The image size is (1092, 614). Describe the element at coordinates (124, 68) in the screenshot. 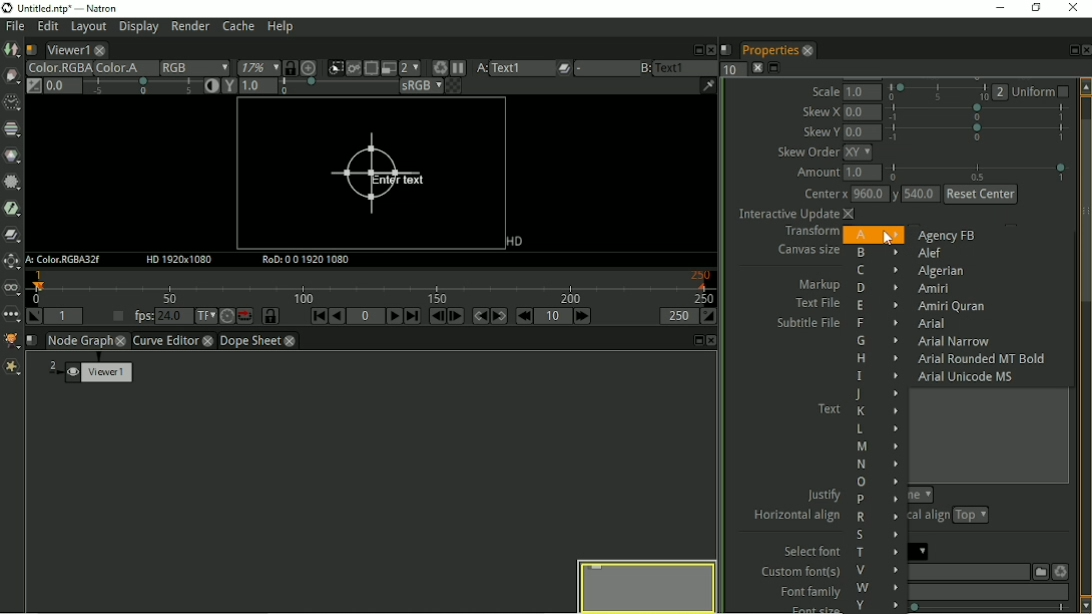

I see `Color.A` at that location.